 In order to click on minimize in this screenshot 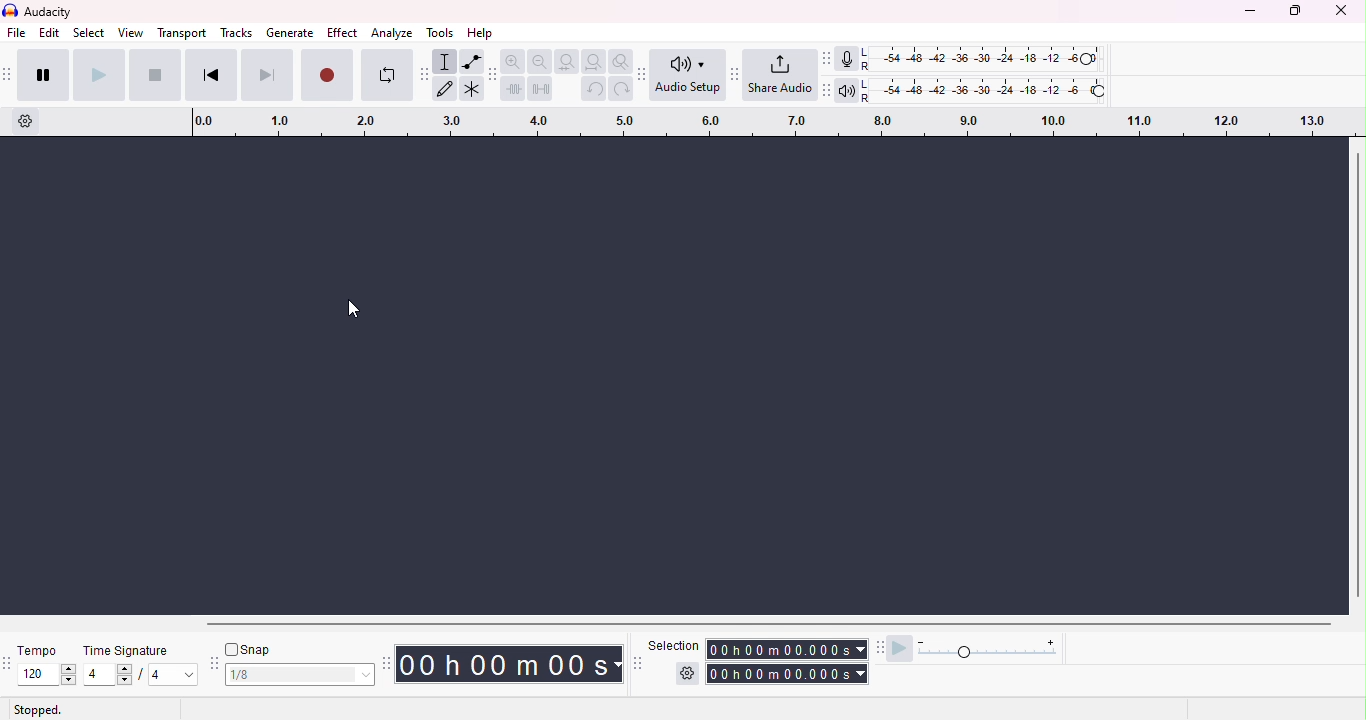, I will do `click(1250, 13)`.